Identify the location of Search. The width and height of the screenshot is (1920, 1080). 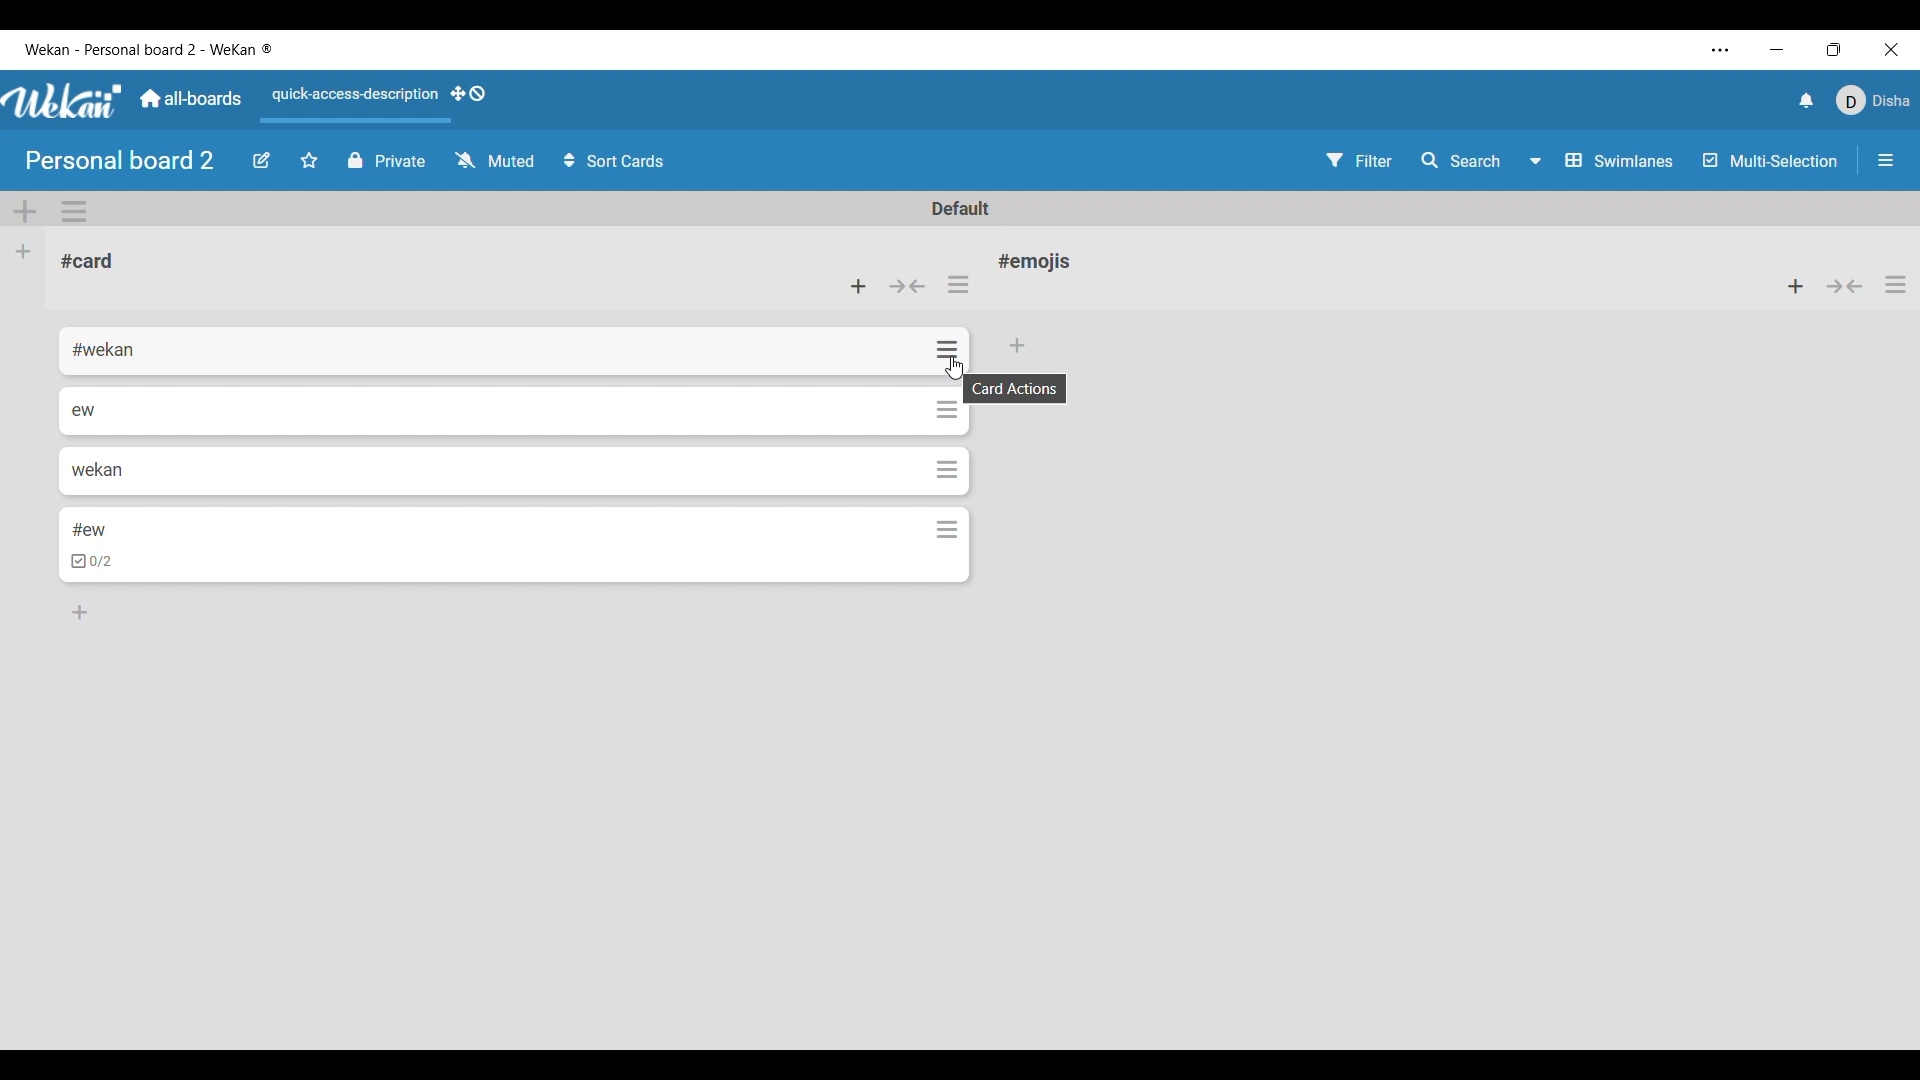
(1459, 159).